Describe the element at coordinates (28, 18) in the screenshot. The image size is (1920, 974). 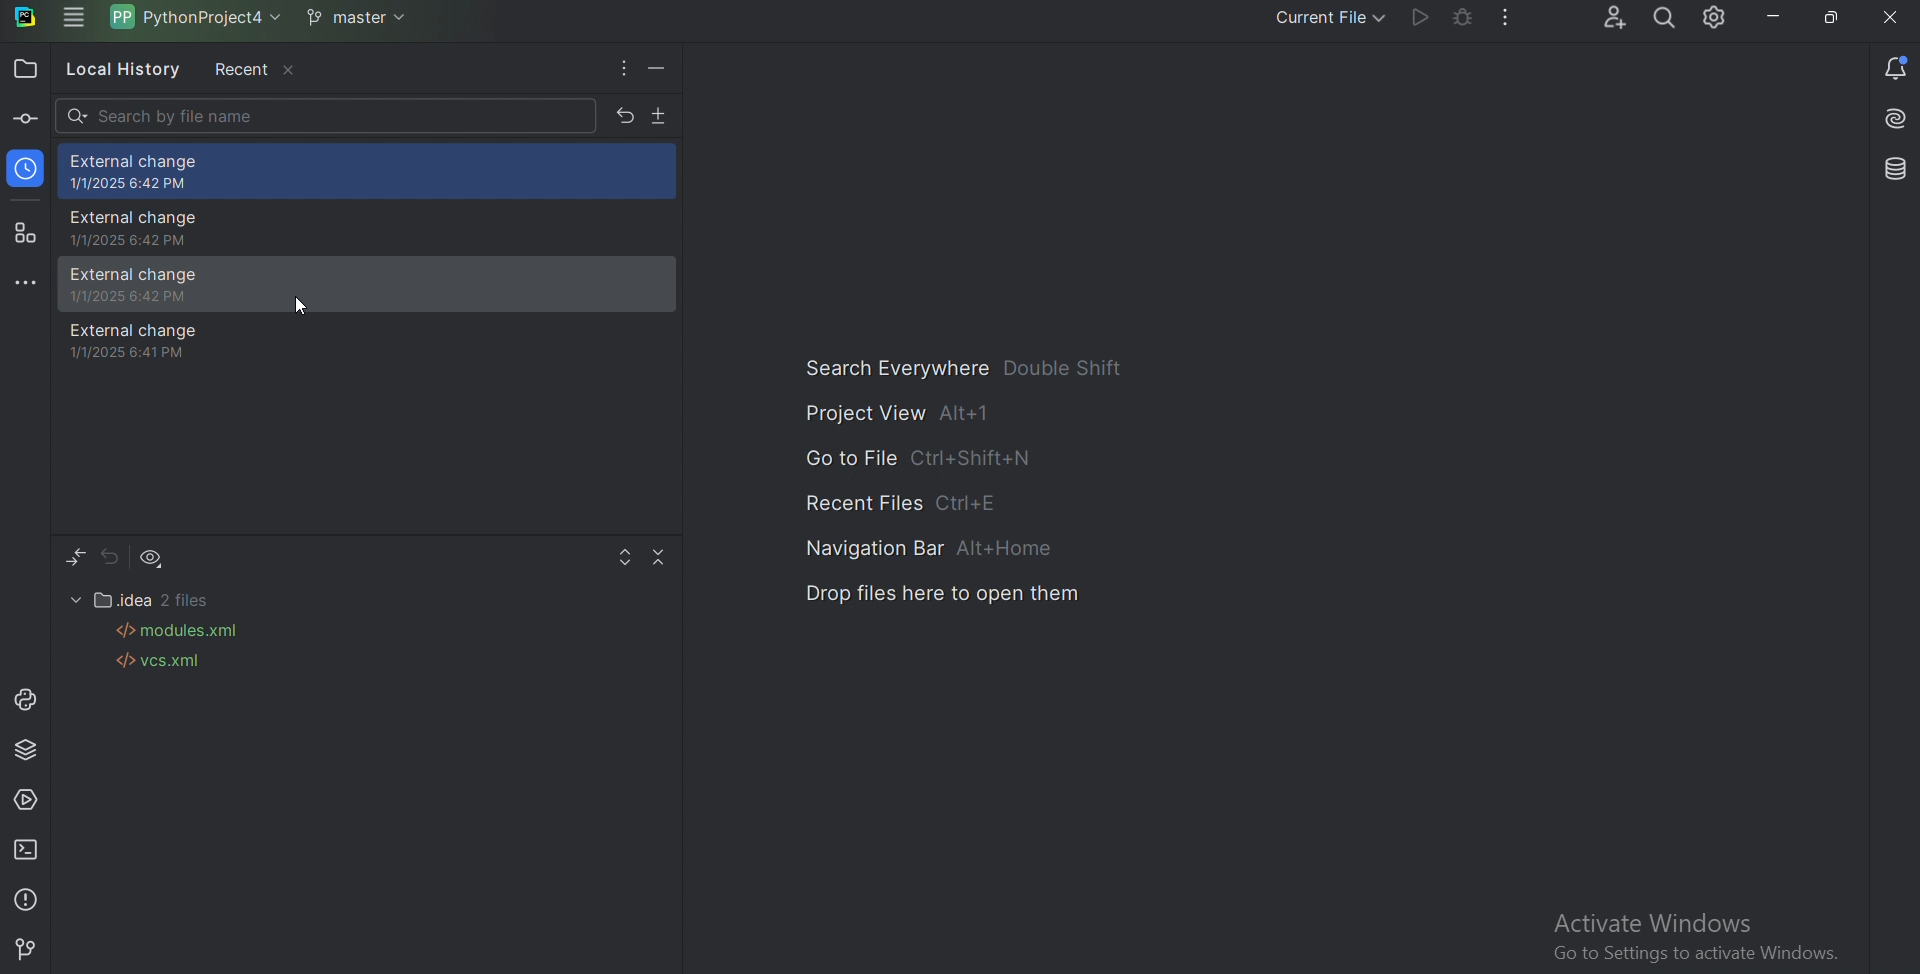
I see `pycharm` at that location.